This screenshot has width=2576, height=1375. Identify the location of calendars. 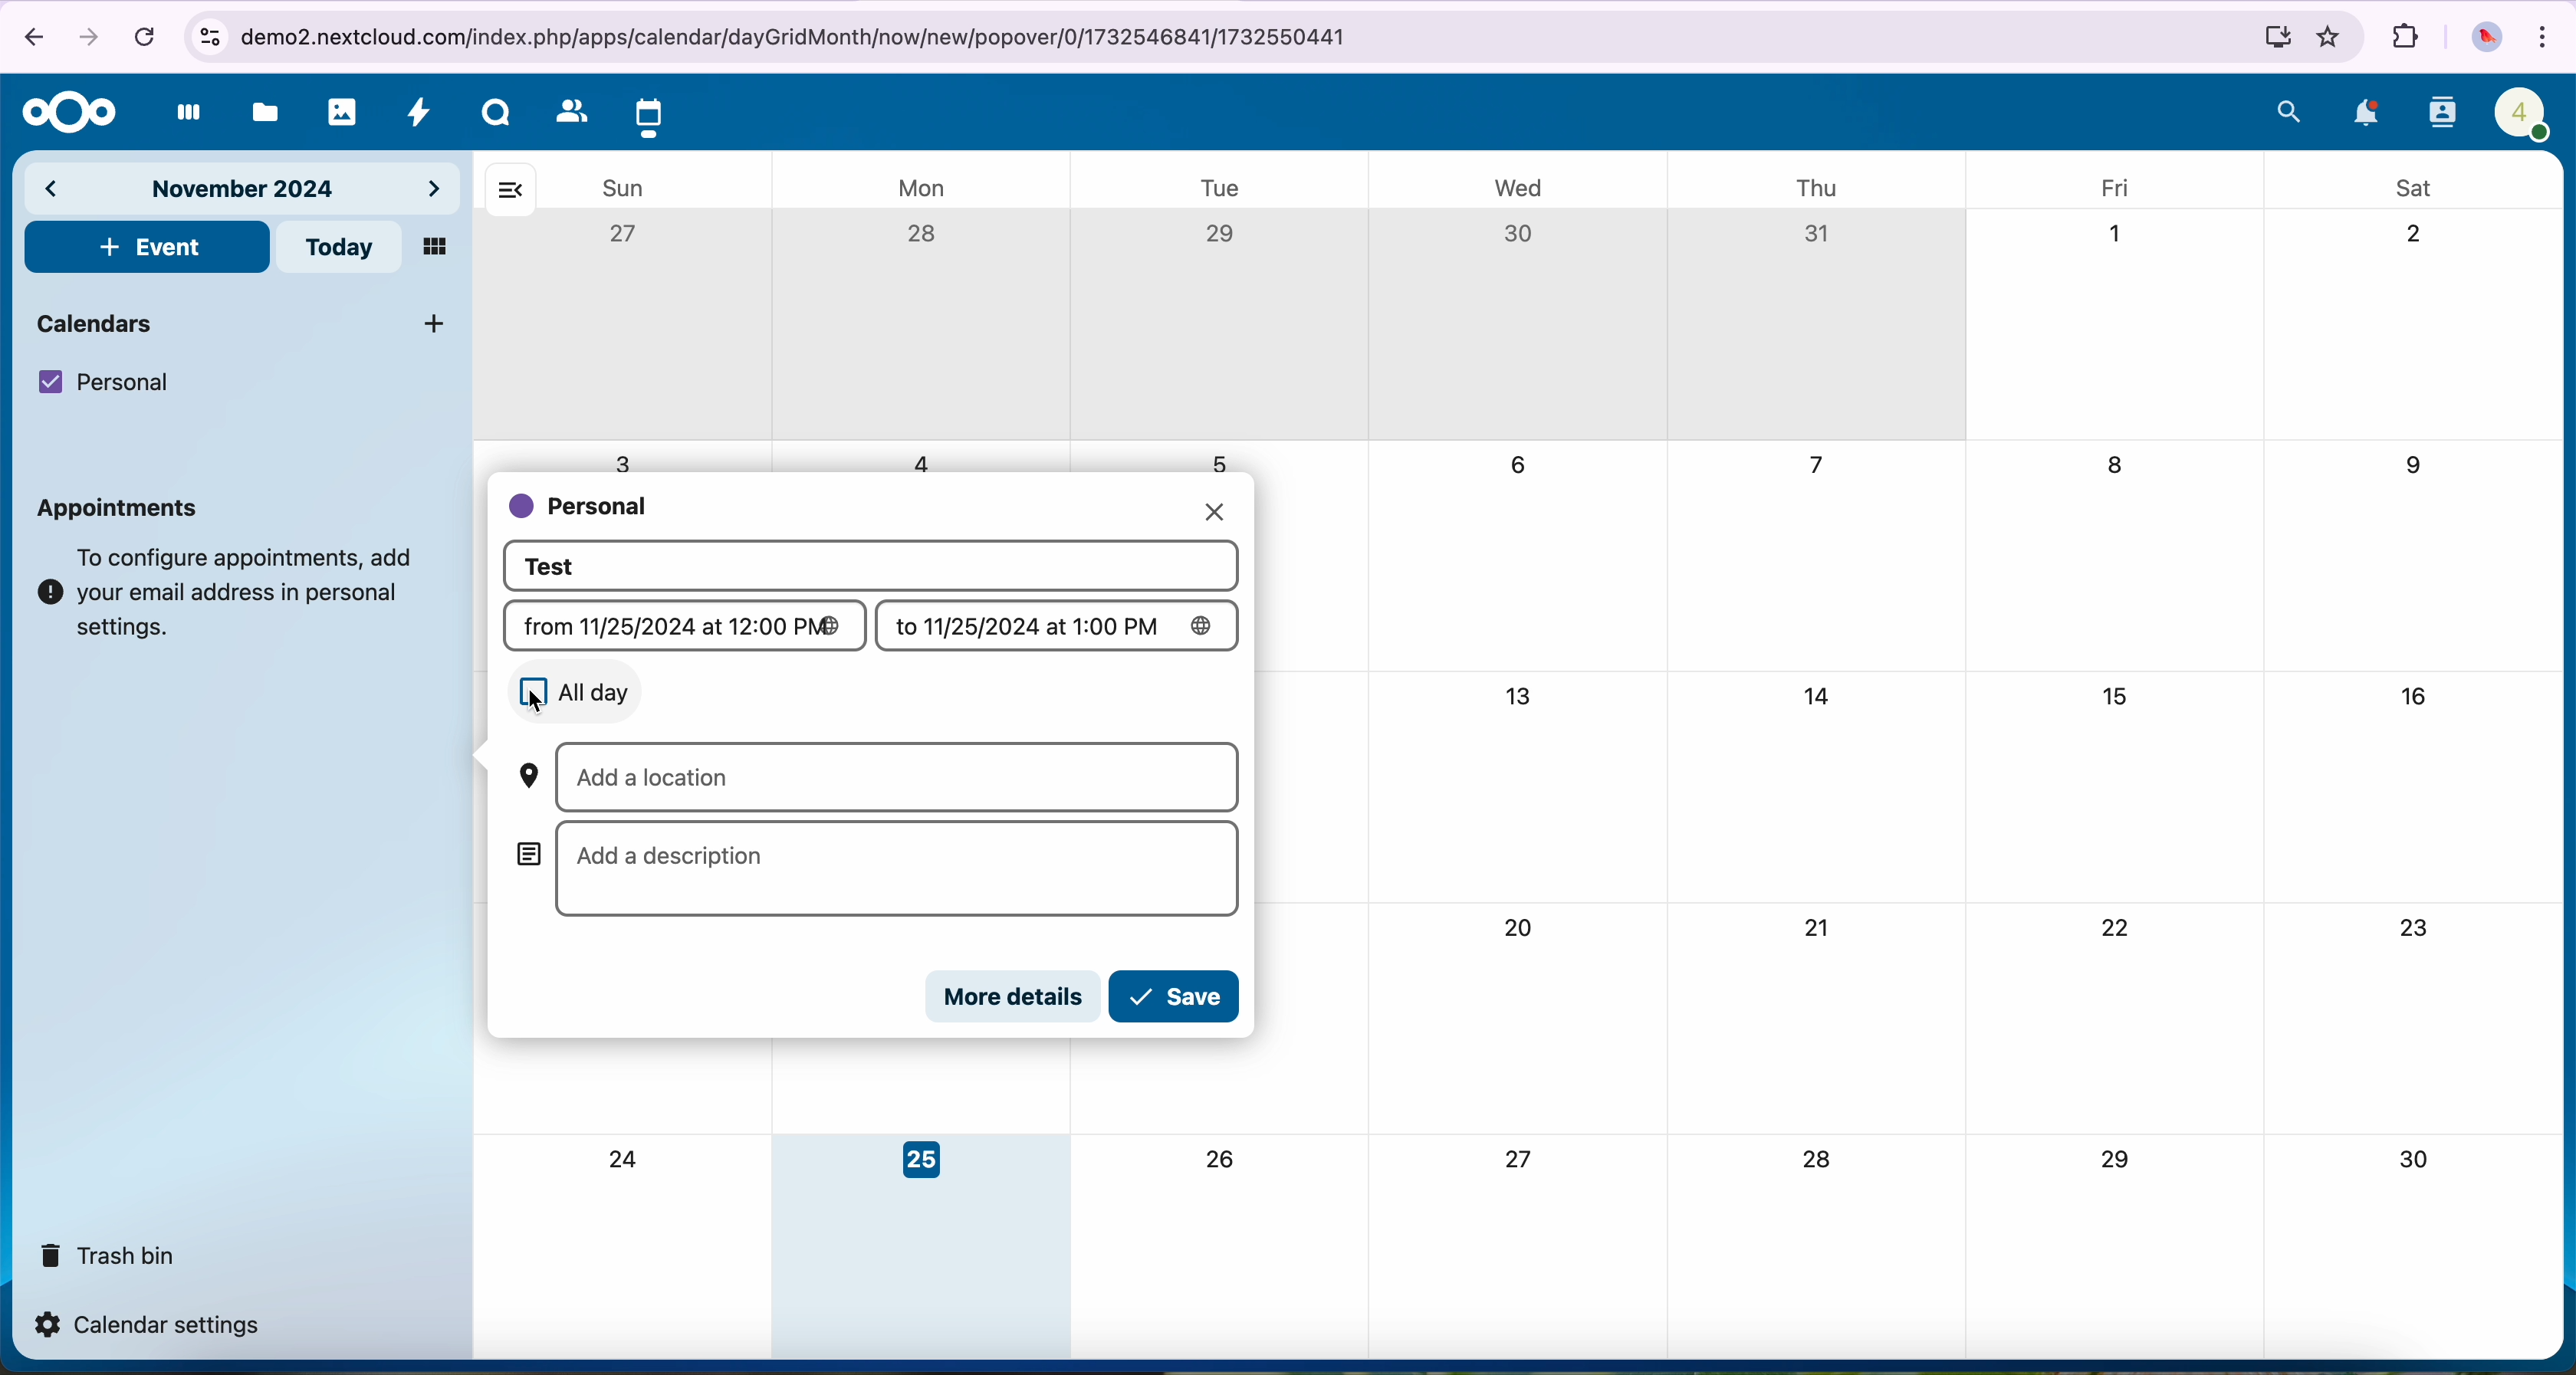
(245, 322).